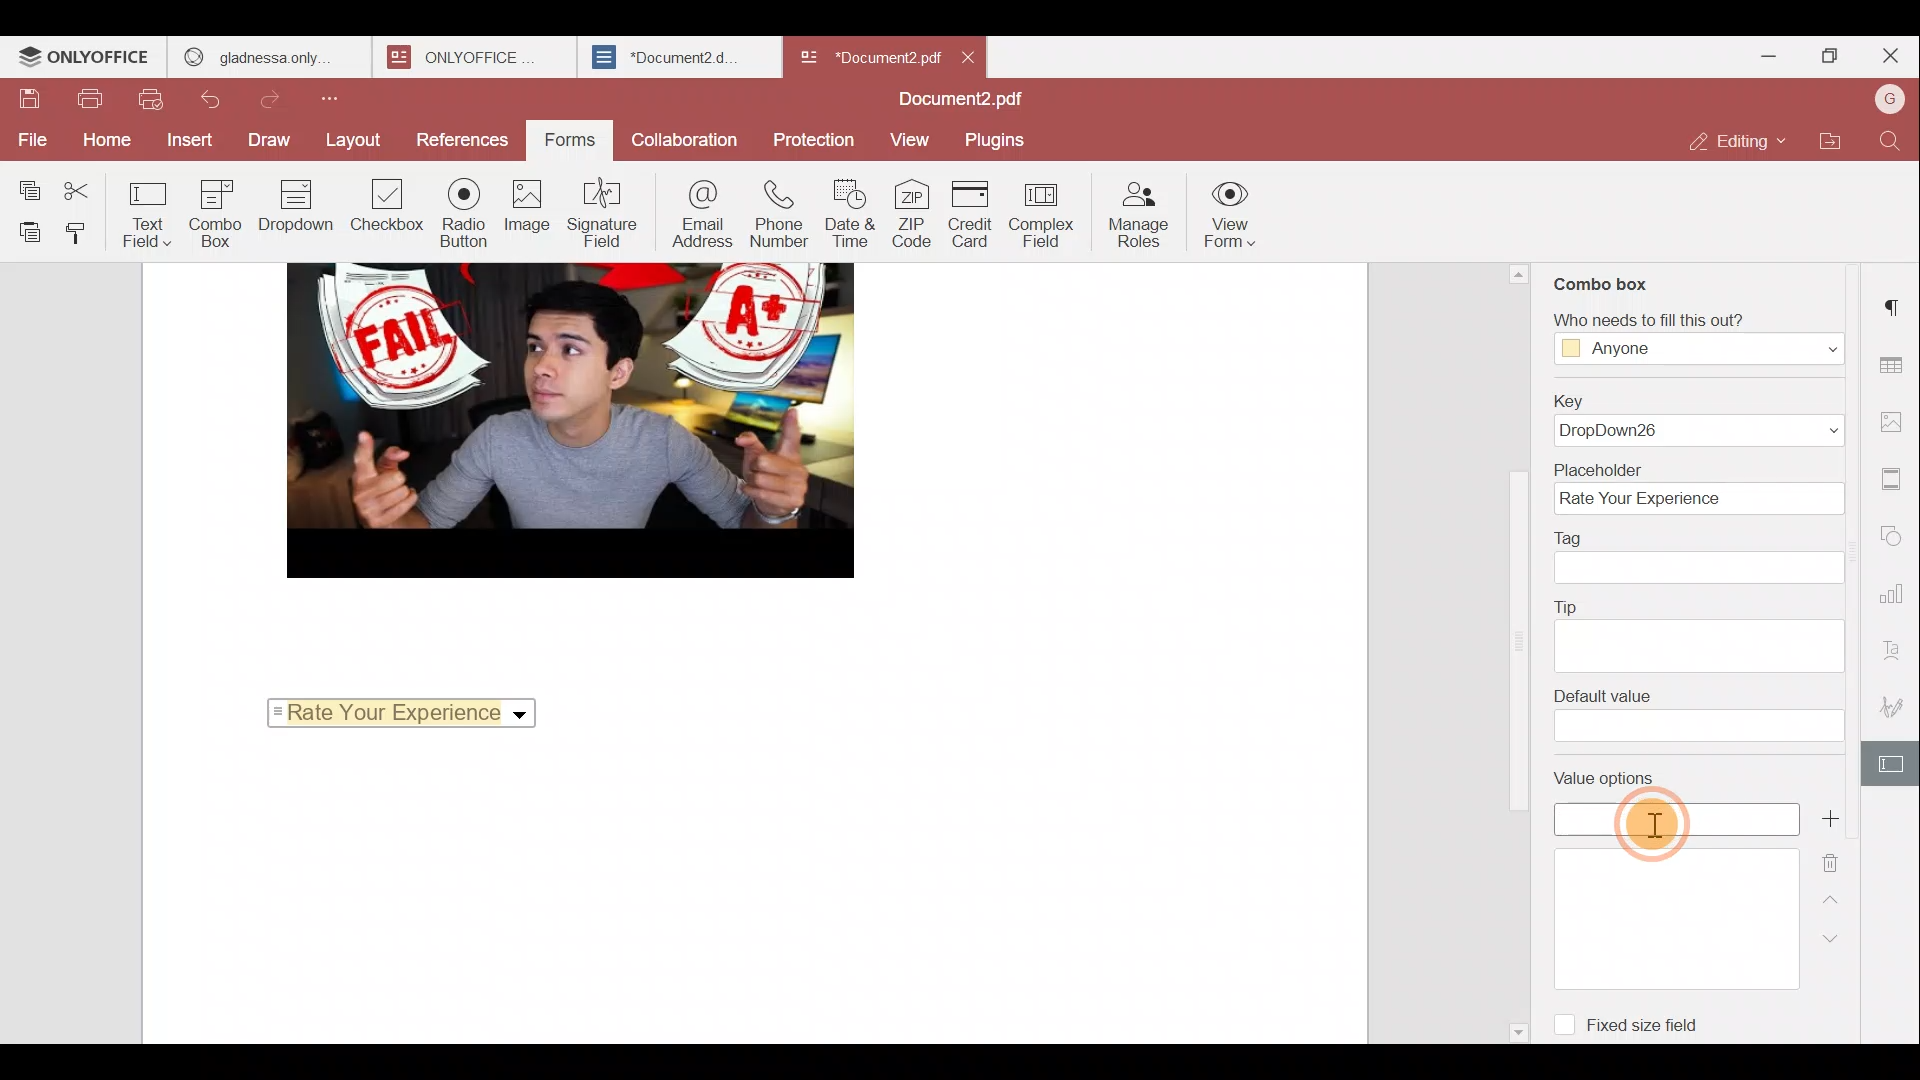 This screenshot has width=1920, height=1080. Describe the element at coordinates (1894, 480) in the screenshot. I see `Header & footer settings` at that location.